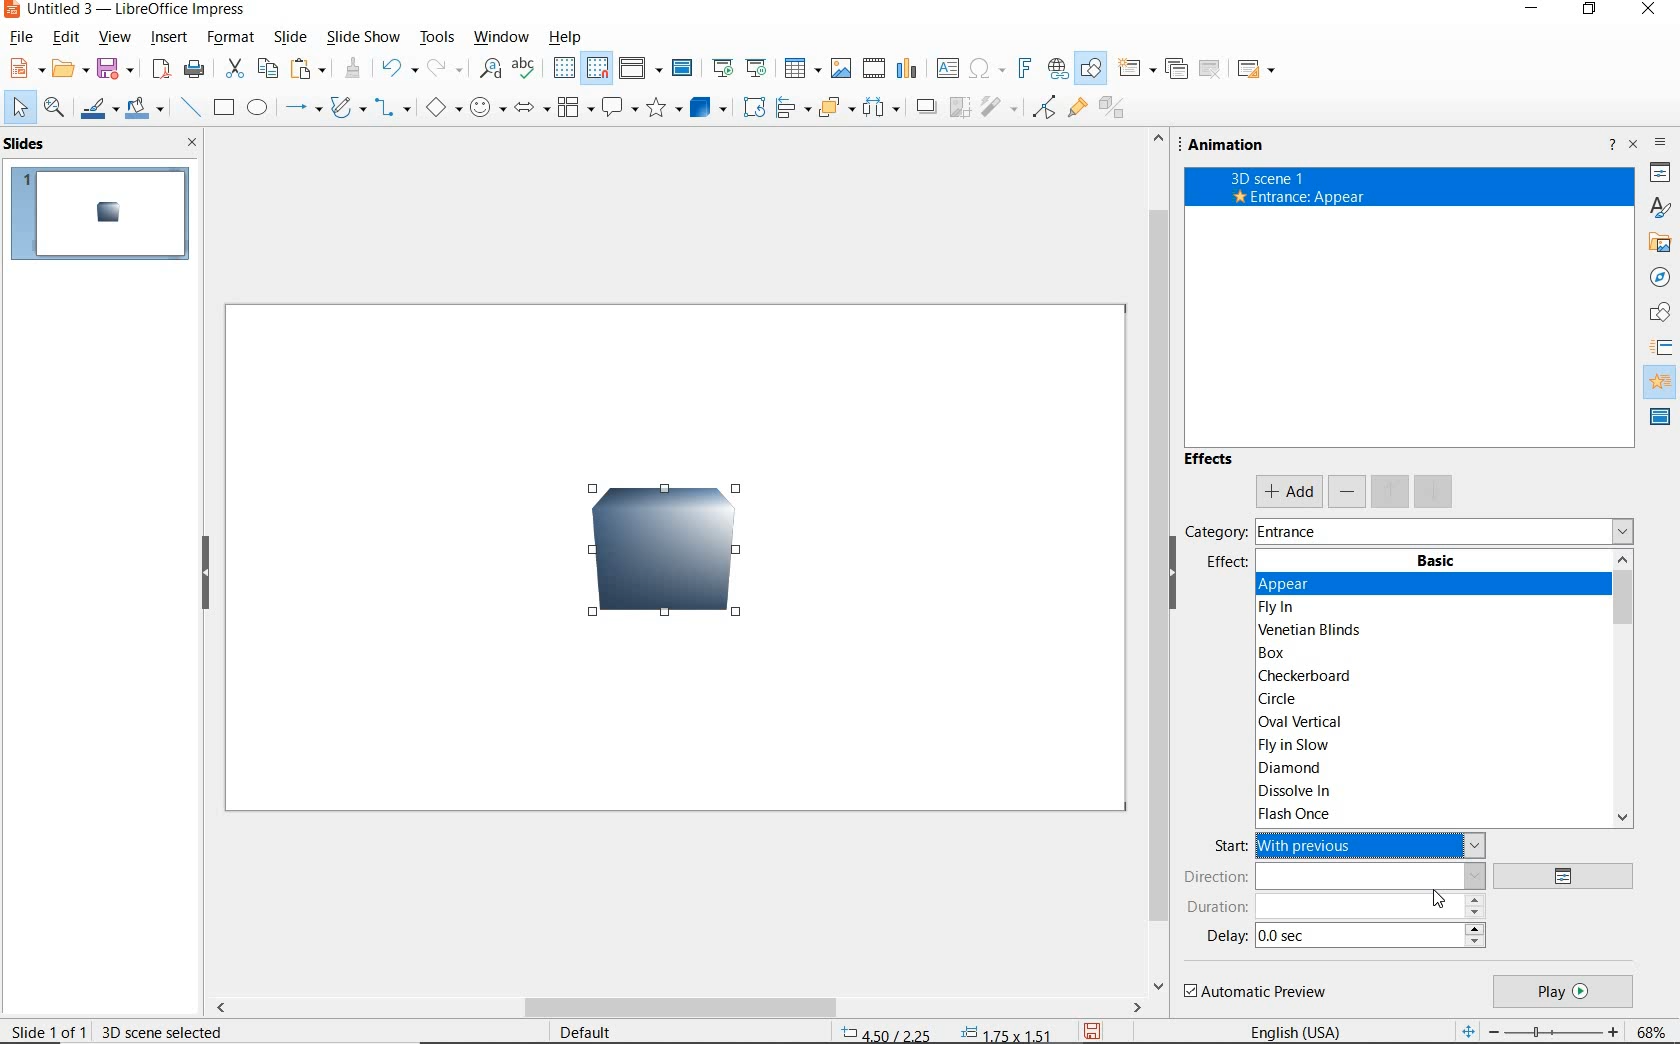 The image size is (1680, 1044). I want to click on BASIC, so click(1437, 561).